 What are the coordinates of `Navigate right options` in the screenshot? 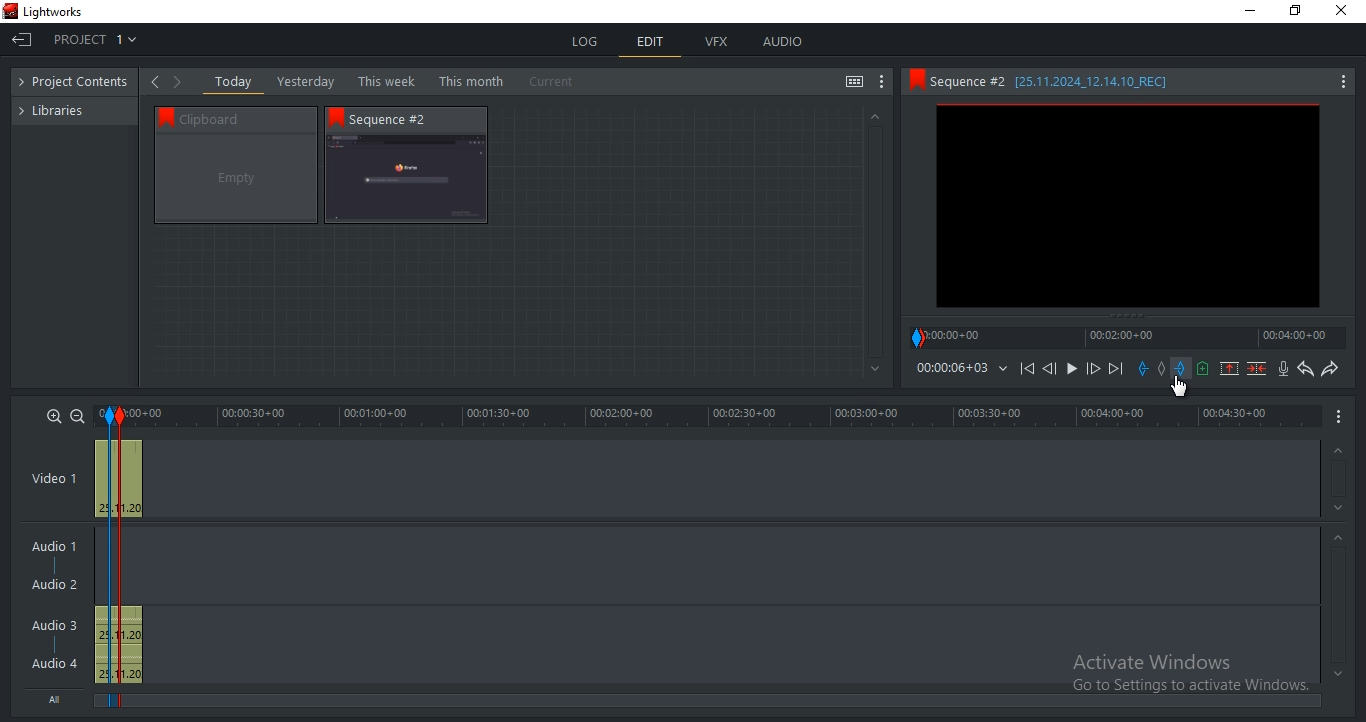 It's located at (181, 82).